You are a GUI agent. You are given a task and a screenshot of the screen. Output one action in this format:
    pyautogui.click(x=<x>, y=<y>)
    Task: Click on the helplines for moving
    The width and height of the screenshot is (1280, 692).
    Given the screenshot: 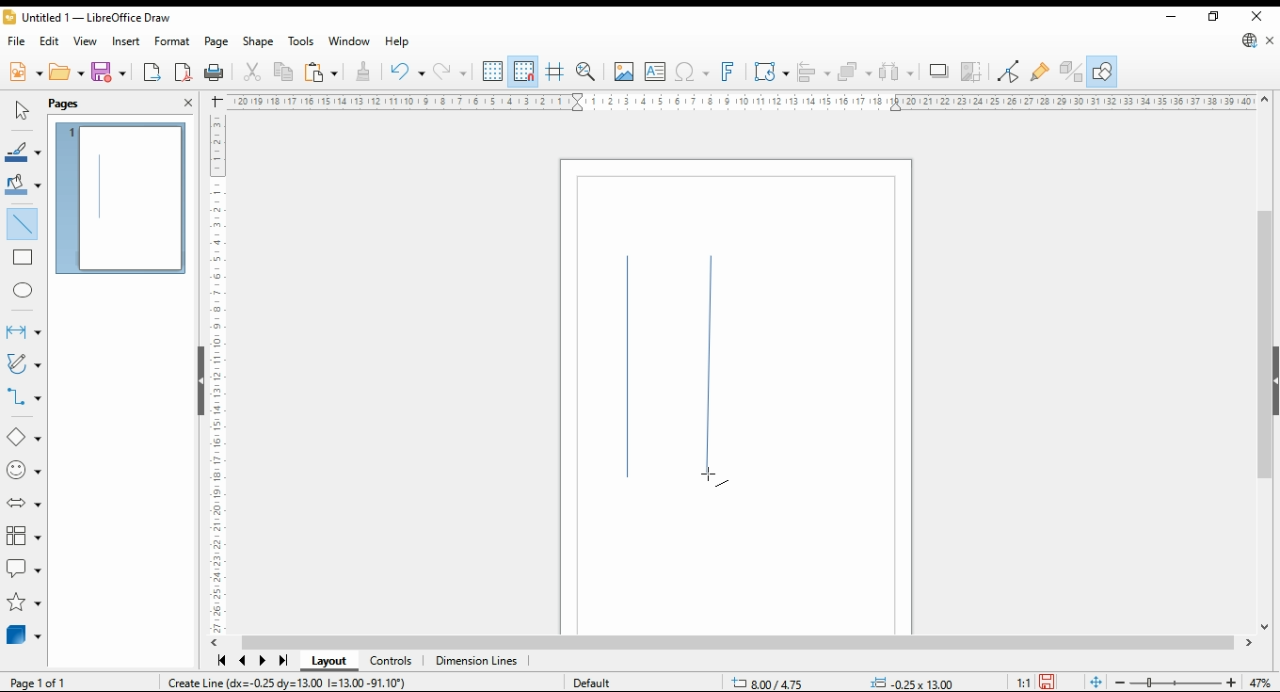 What is the action you would take?
    pyautogui.click(x=556, y=70)
    